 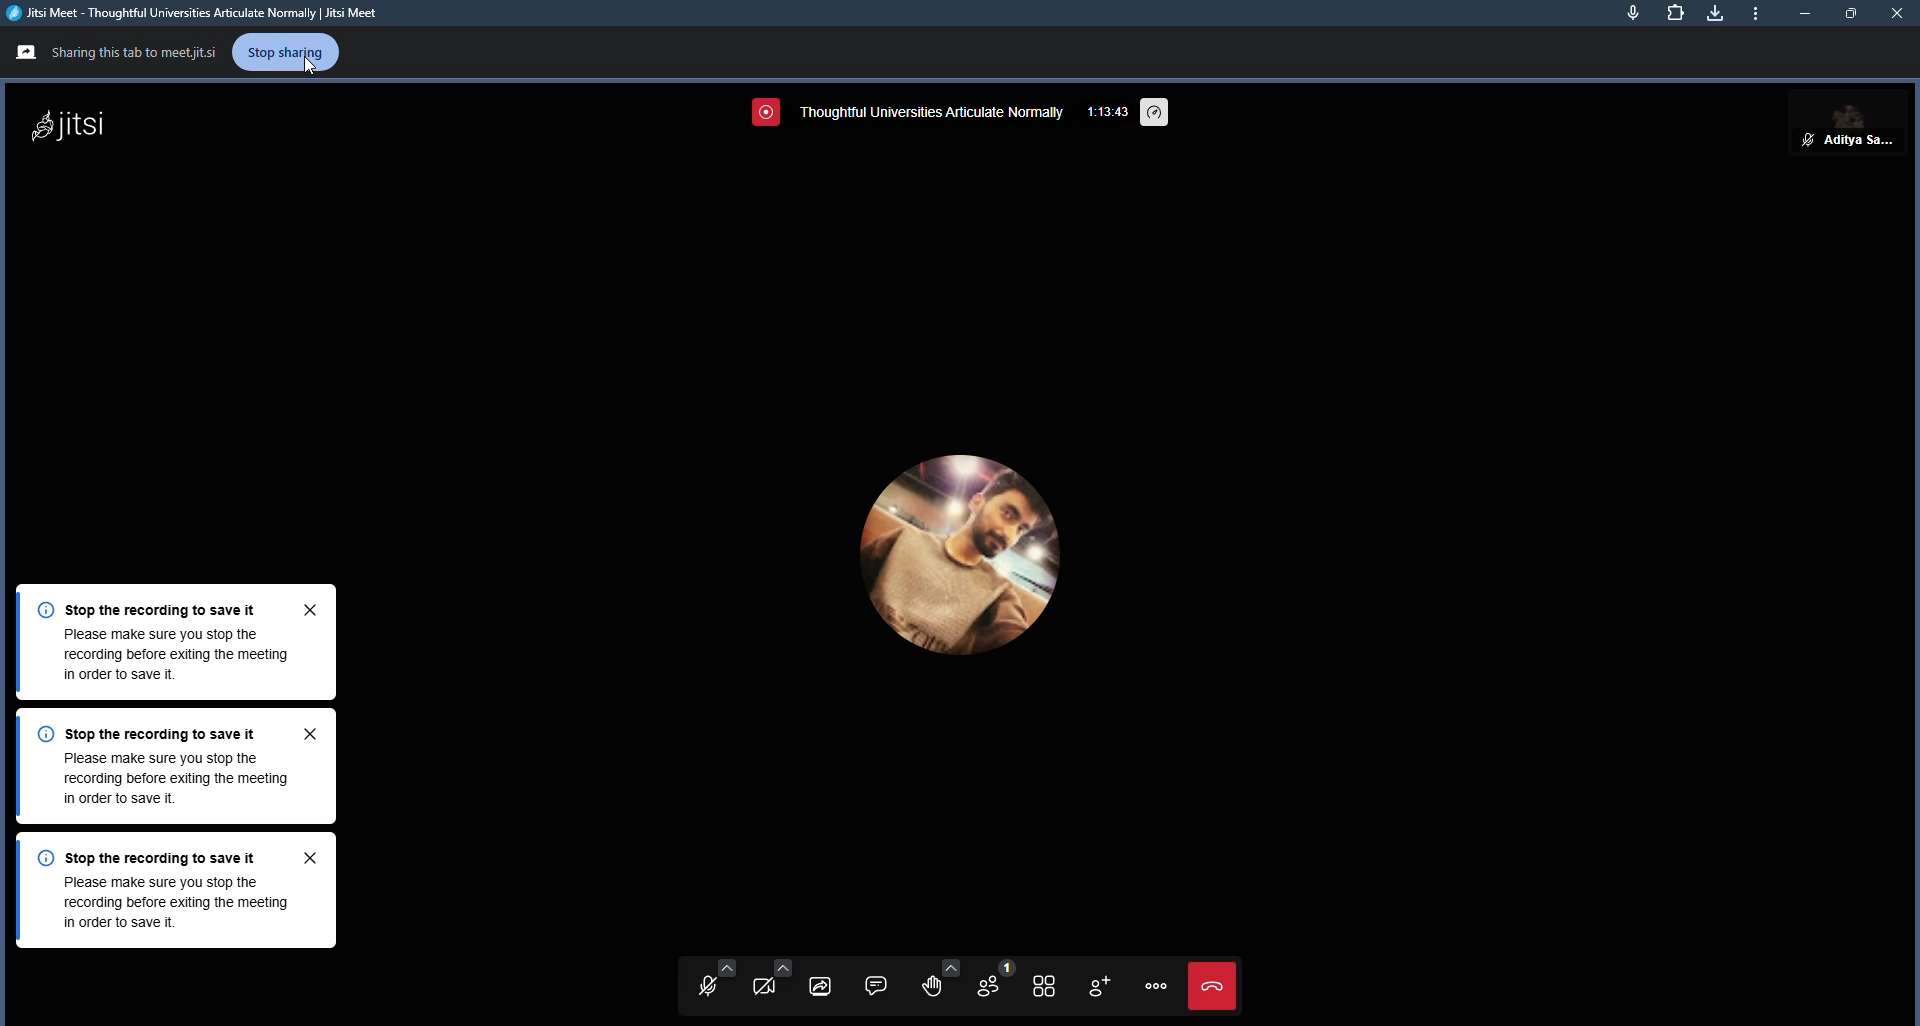 What do you see at coordinates (163, 781) in the screenshot?
I see `Please make sure you stop therecording before exiting the meeting in order to save it` at bounding box center [163, 781].